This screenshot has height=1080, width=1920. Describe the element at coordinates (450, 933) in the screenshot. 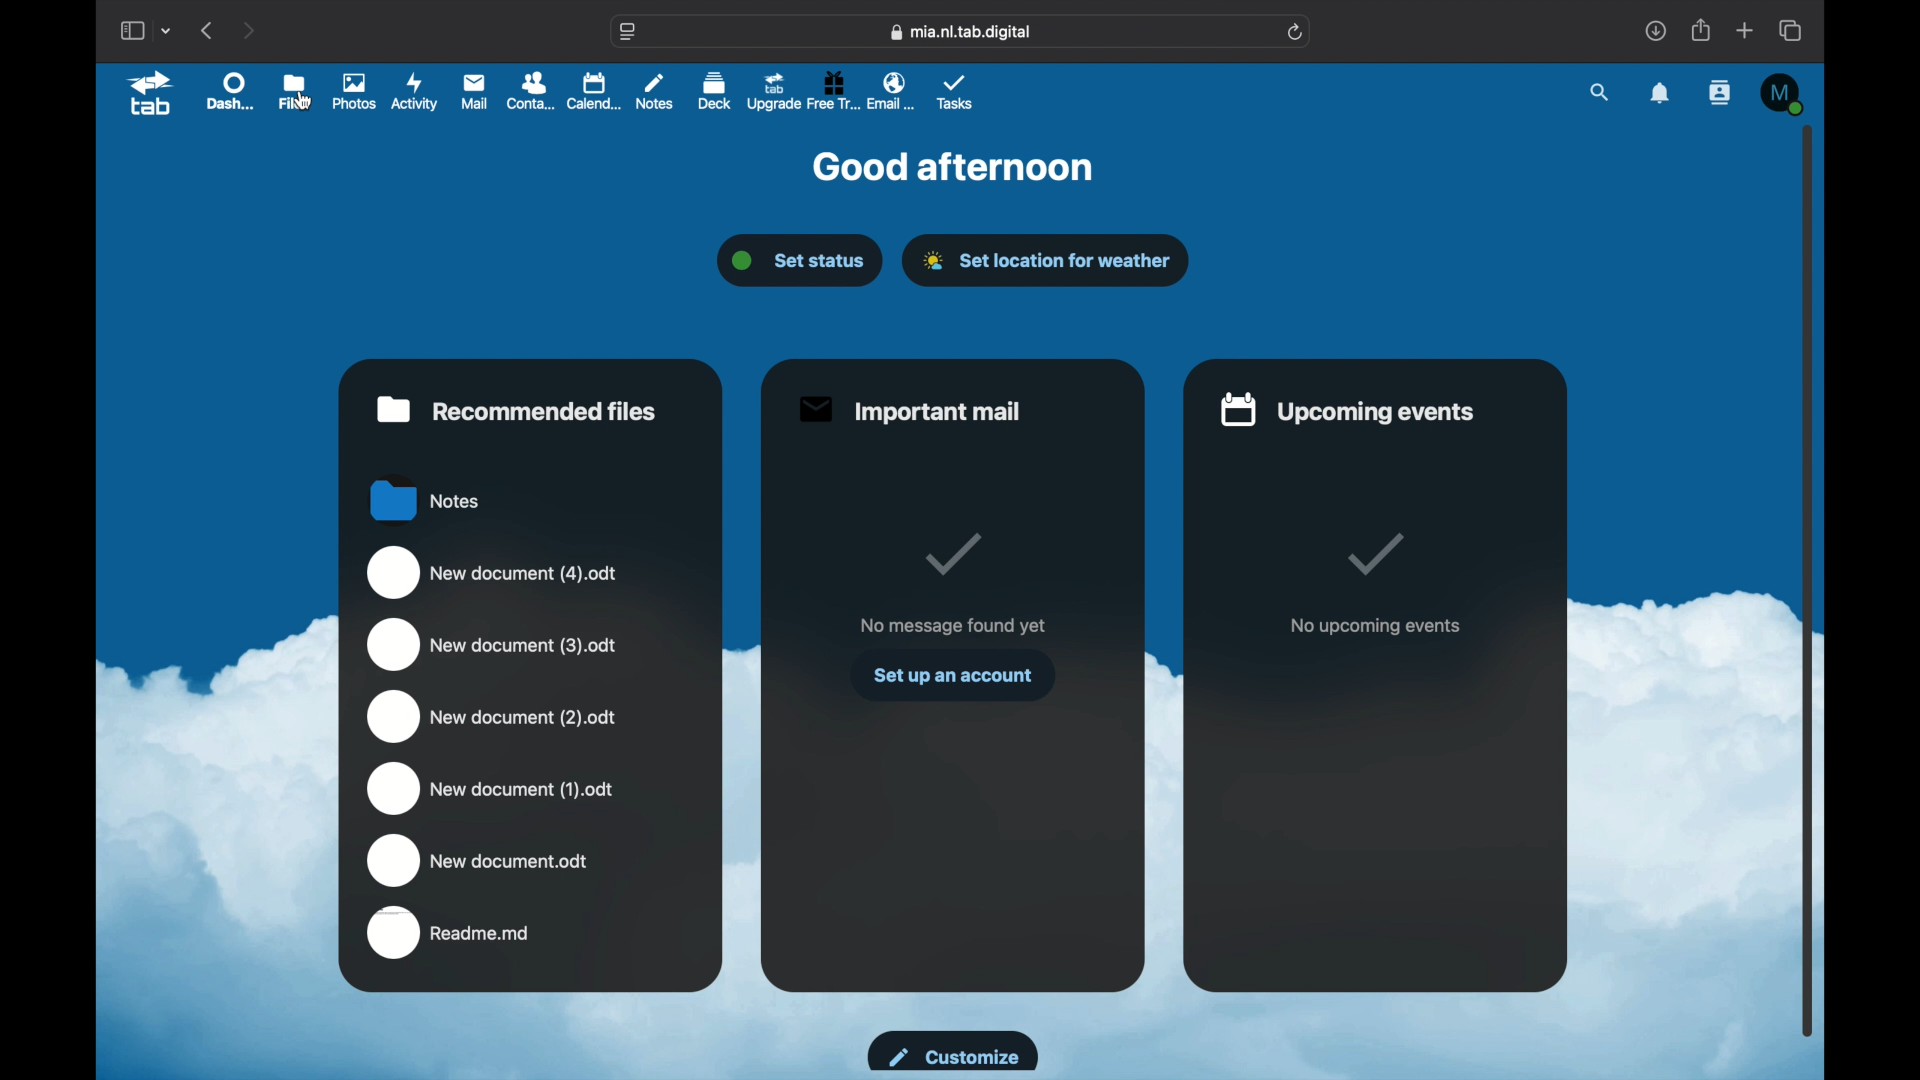

I see `readme.md` at that location.